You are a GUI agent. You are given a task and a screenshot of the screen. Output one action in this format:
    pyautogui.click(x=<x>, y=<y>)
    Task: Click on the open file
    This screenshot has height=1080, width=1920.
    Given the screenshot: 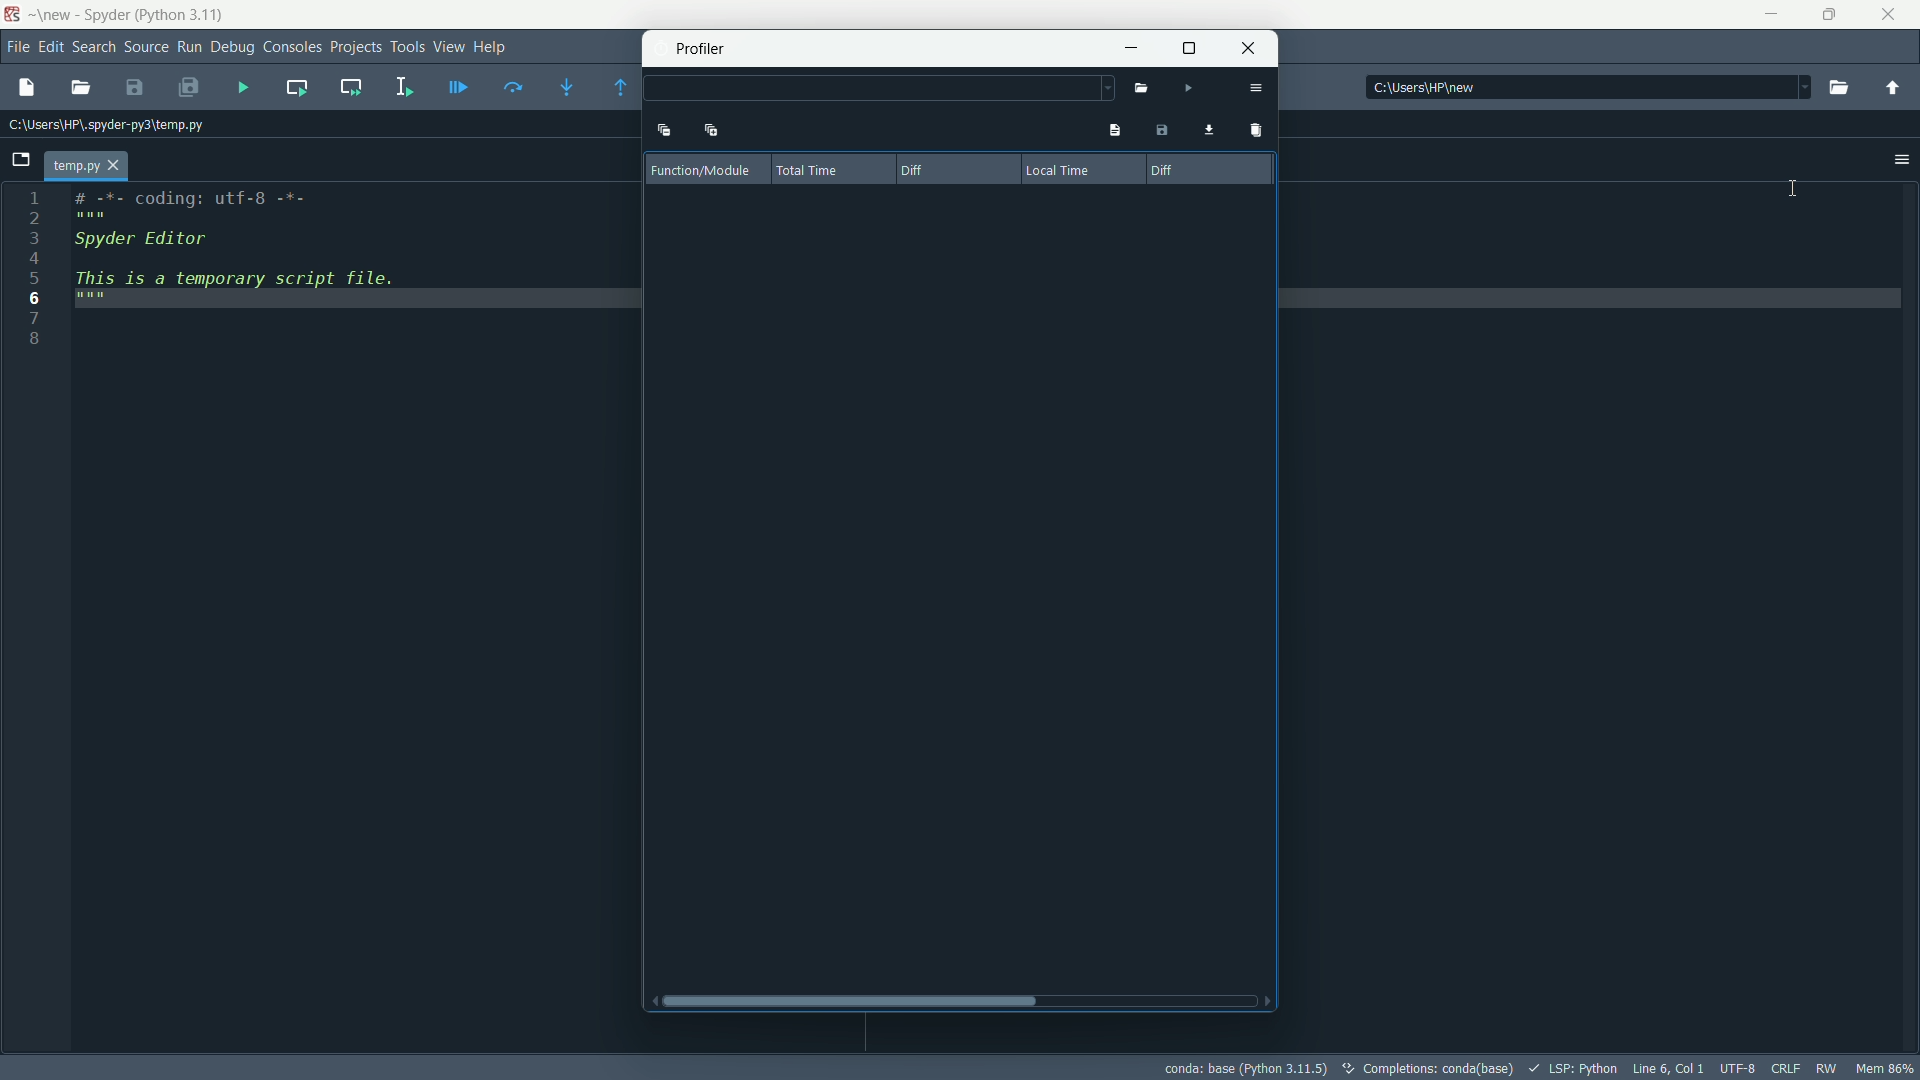 What is the action you would take?
    pyautogui.click(x=1144, y=89)
    